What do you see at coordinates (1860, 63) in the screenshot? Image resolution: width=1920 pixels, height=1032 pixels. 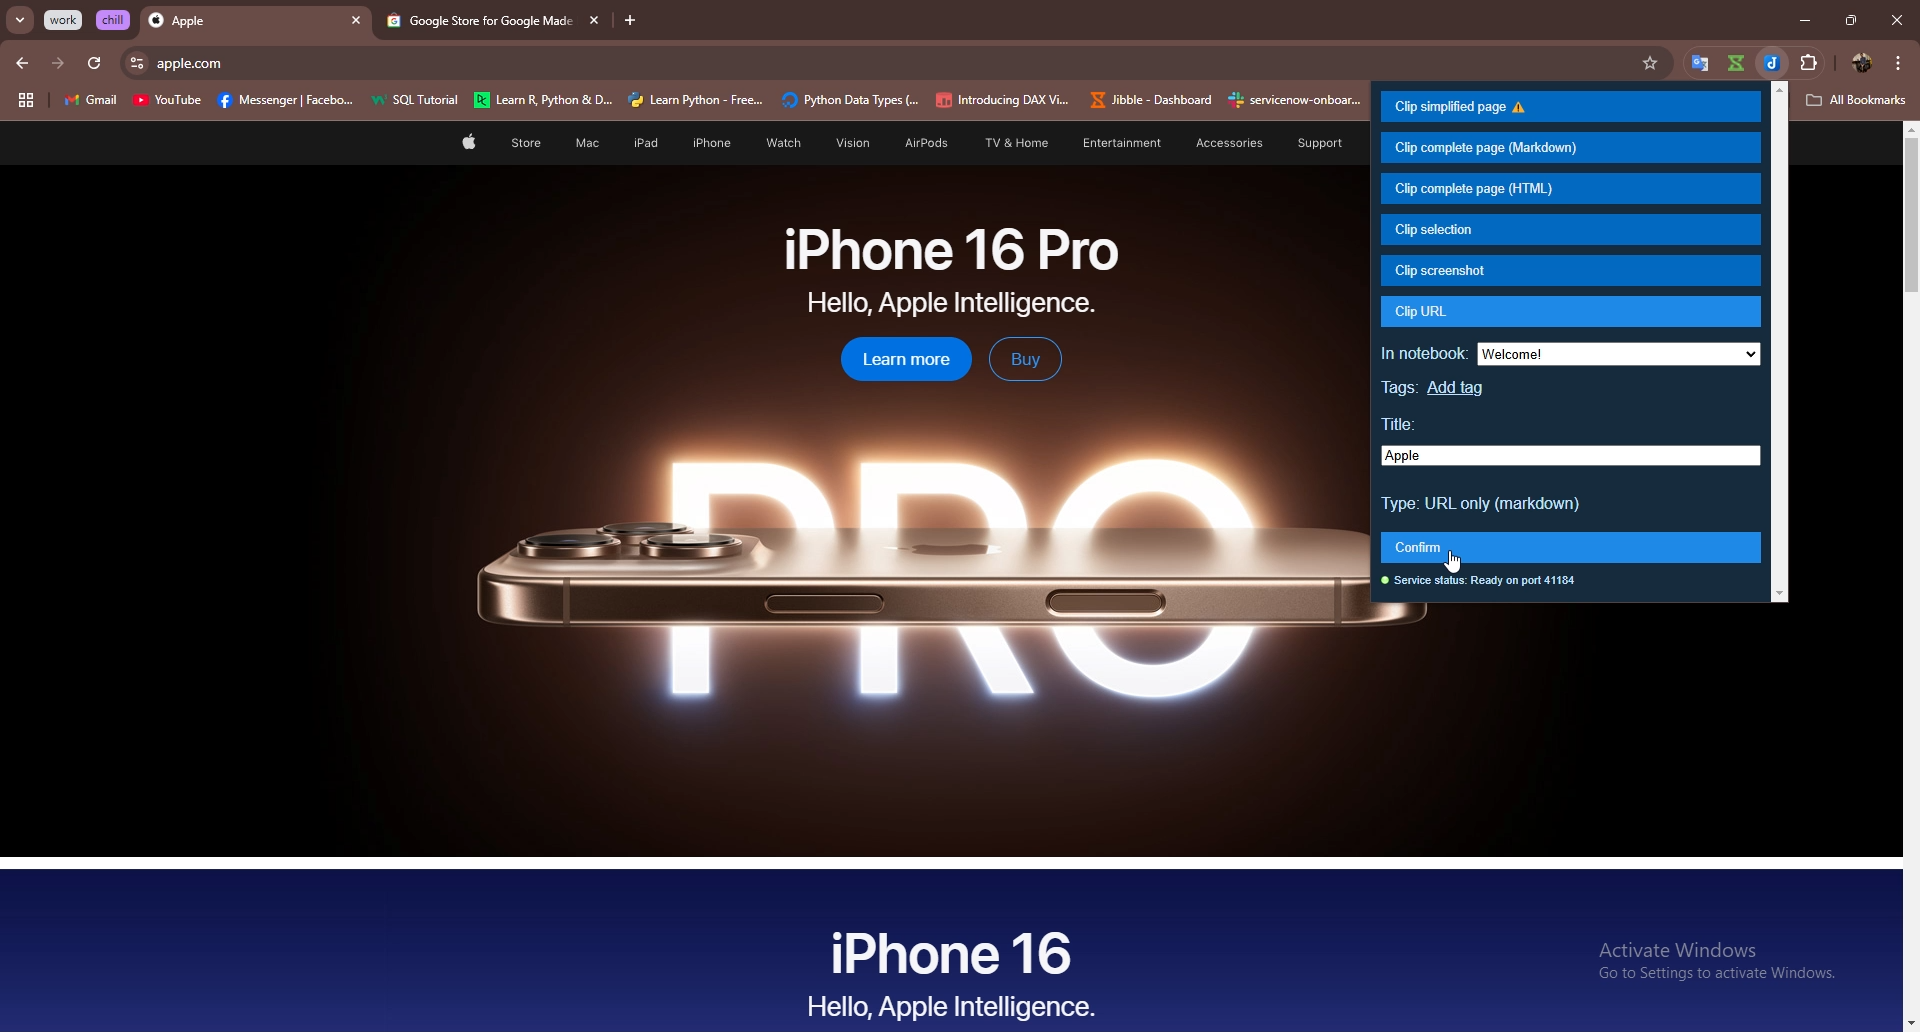 I see `profile` at bounding box center [1860, 63].